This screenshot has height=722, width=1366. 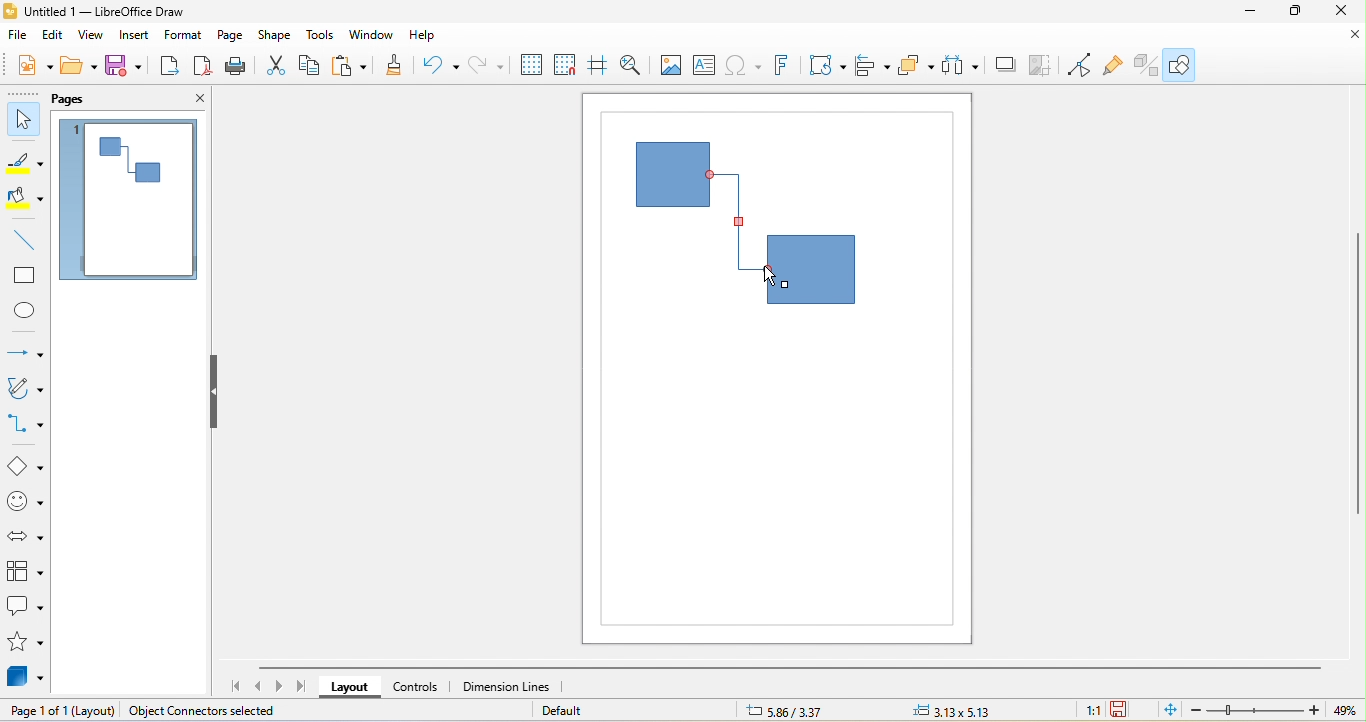 I want to click on callout shape, so click(x=26, y=605).